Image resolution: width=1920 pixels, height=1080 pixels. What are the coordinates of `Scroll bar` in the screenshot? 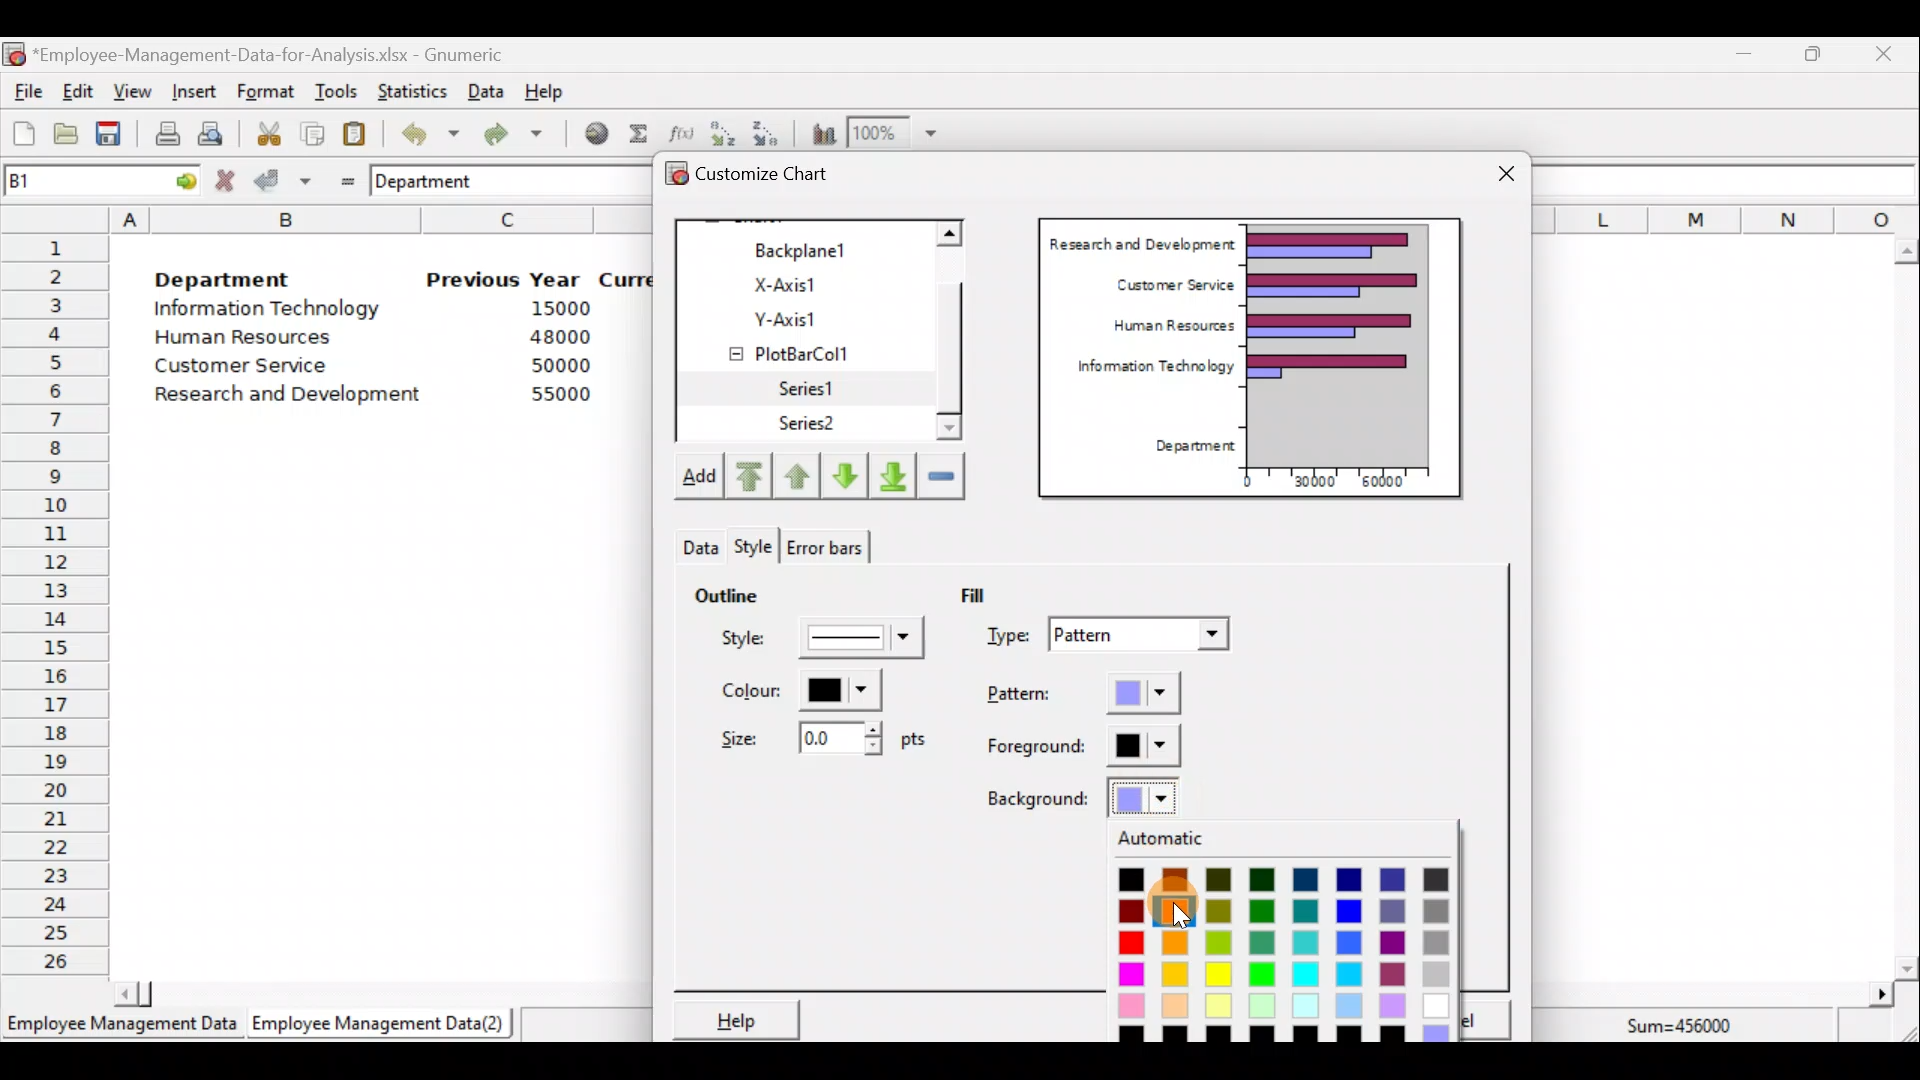 It's located at (373, 992).